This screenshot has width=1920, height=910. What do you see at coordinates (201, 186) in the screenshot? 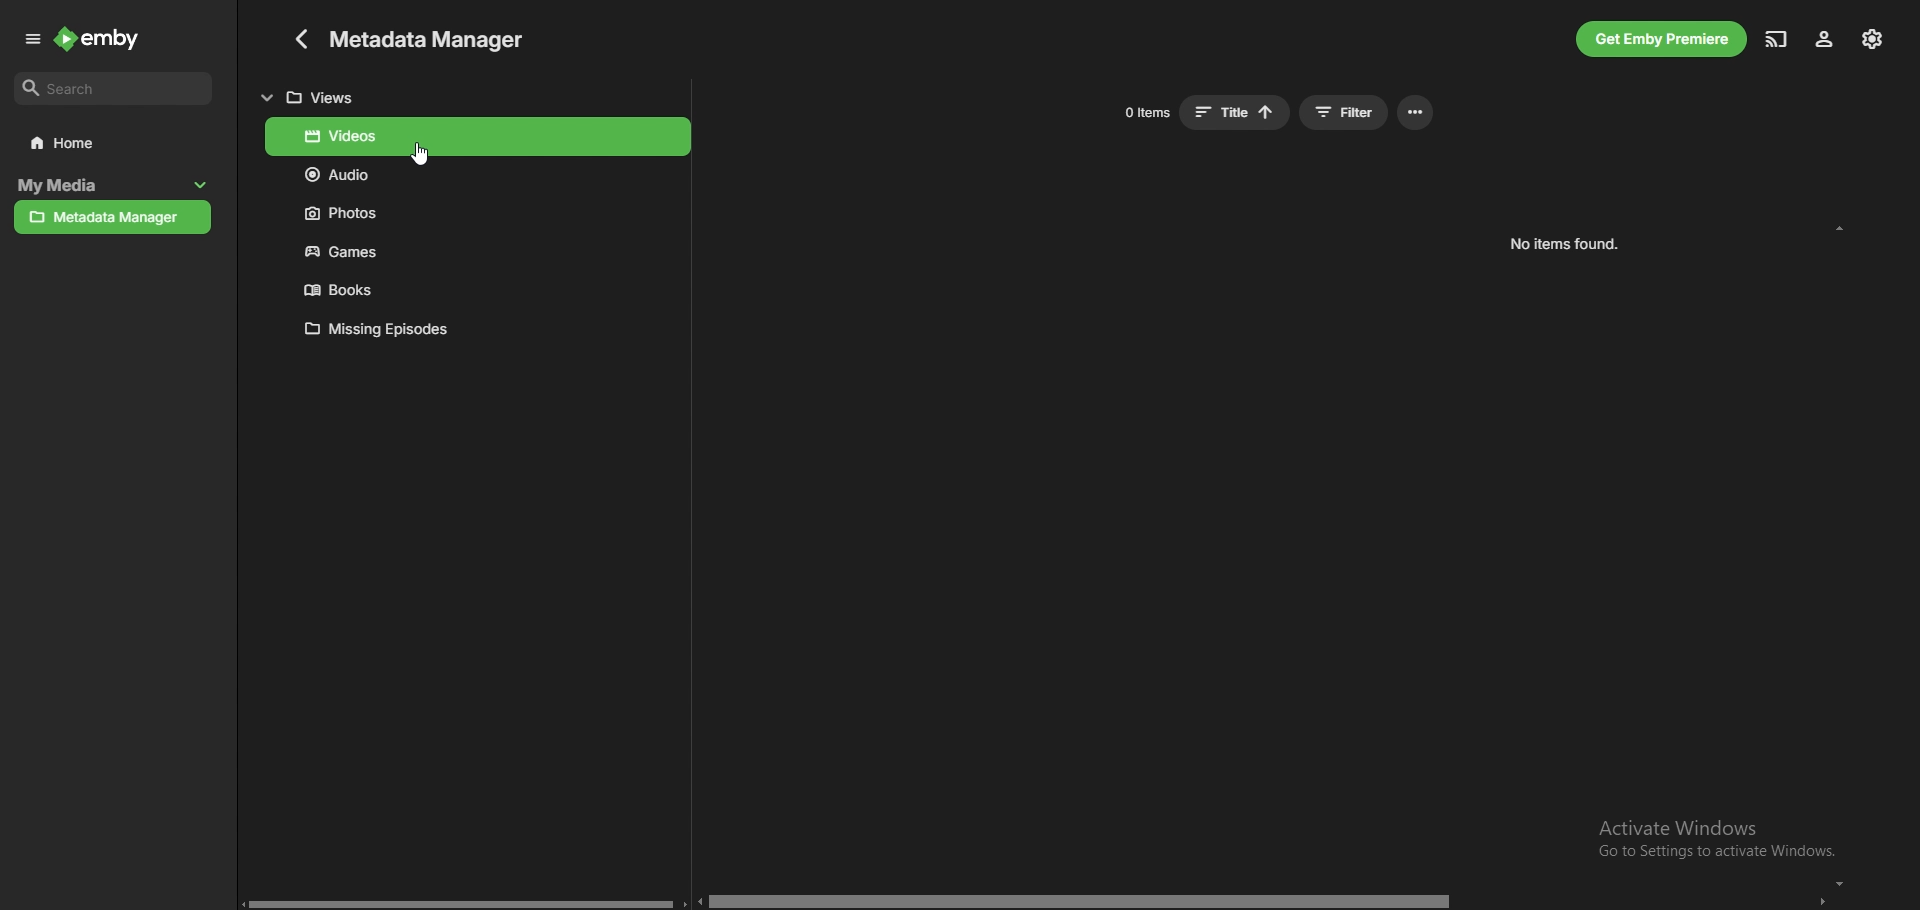
I see `collapse` at bounding box center [201, 186].